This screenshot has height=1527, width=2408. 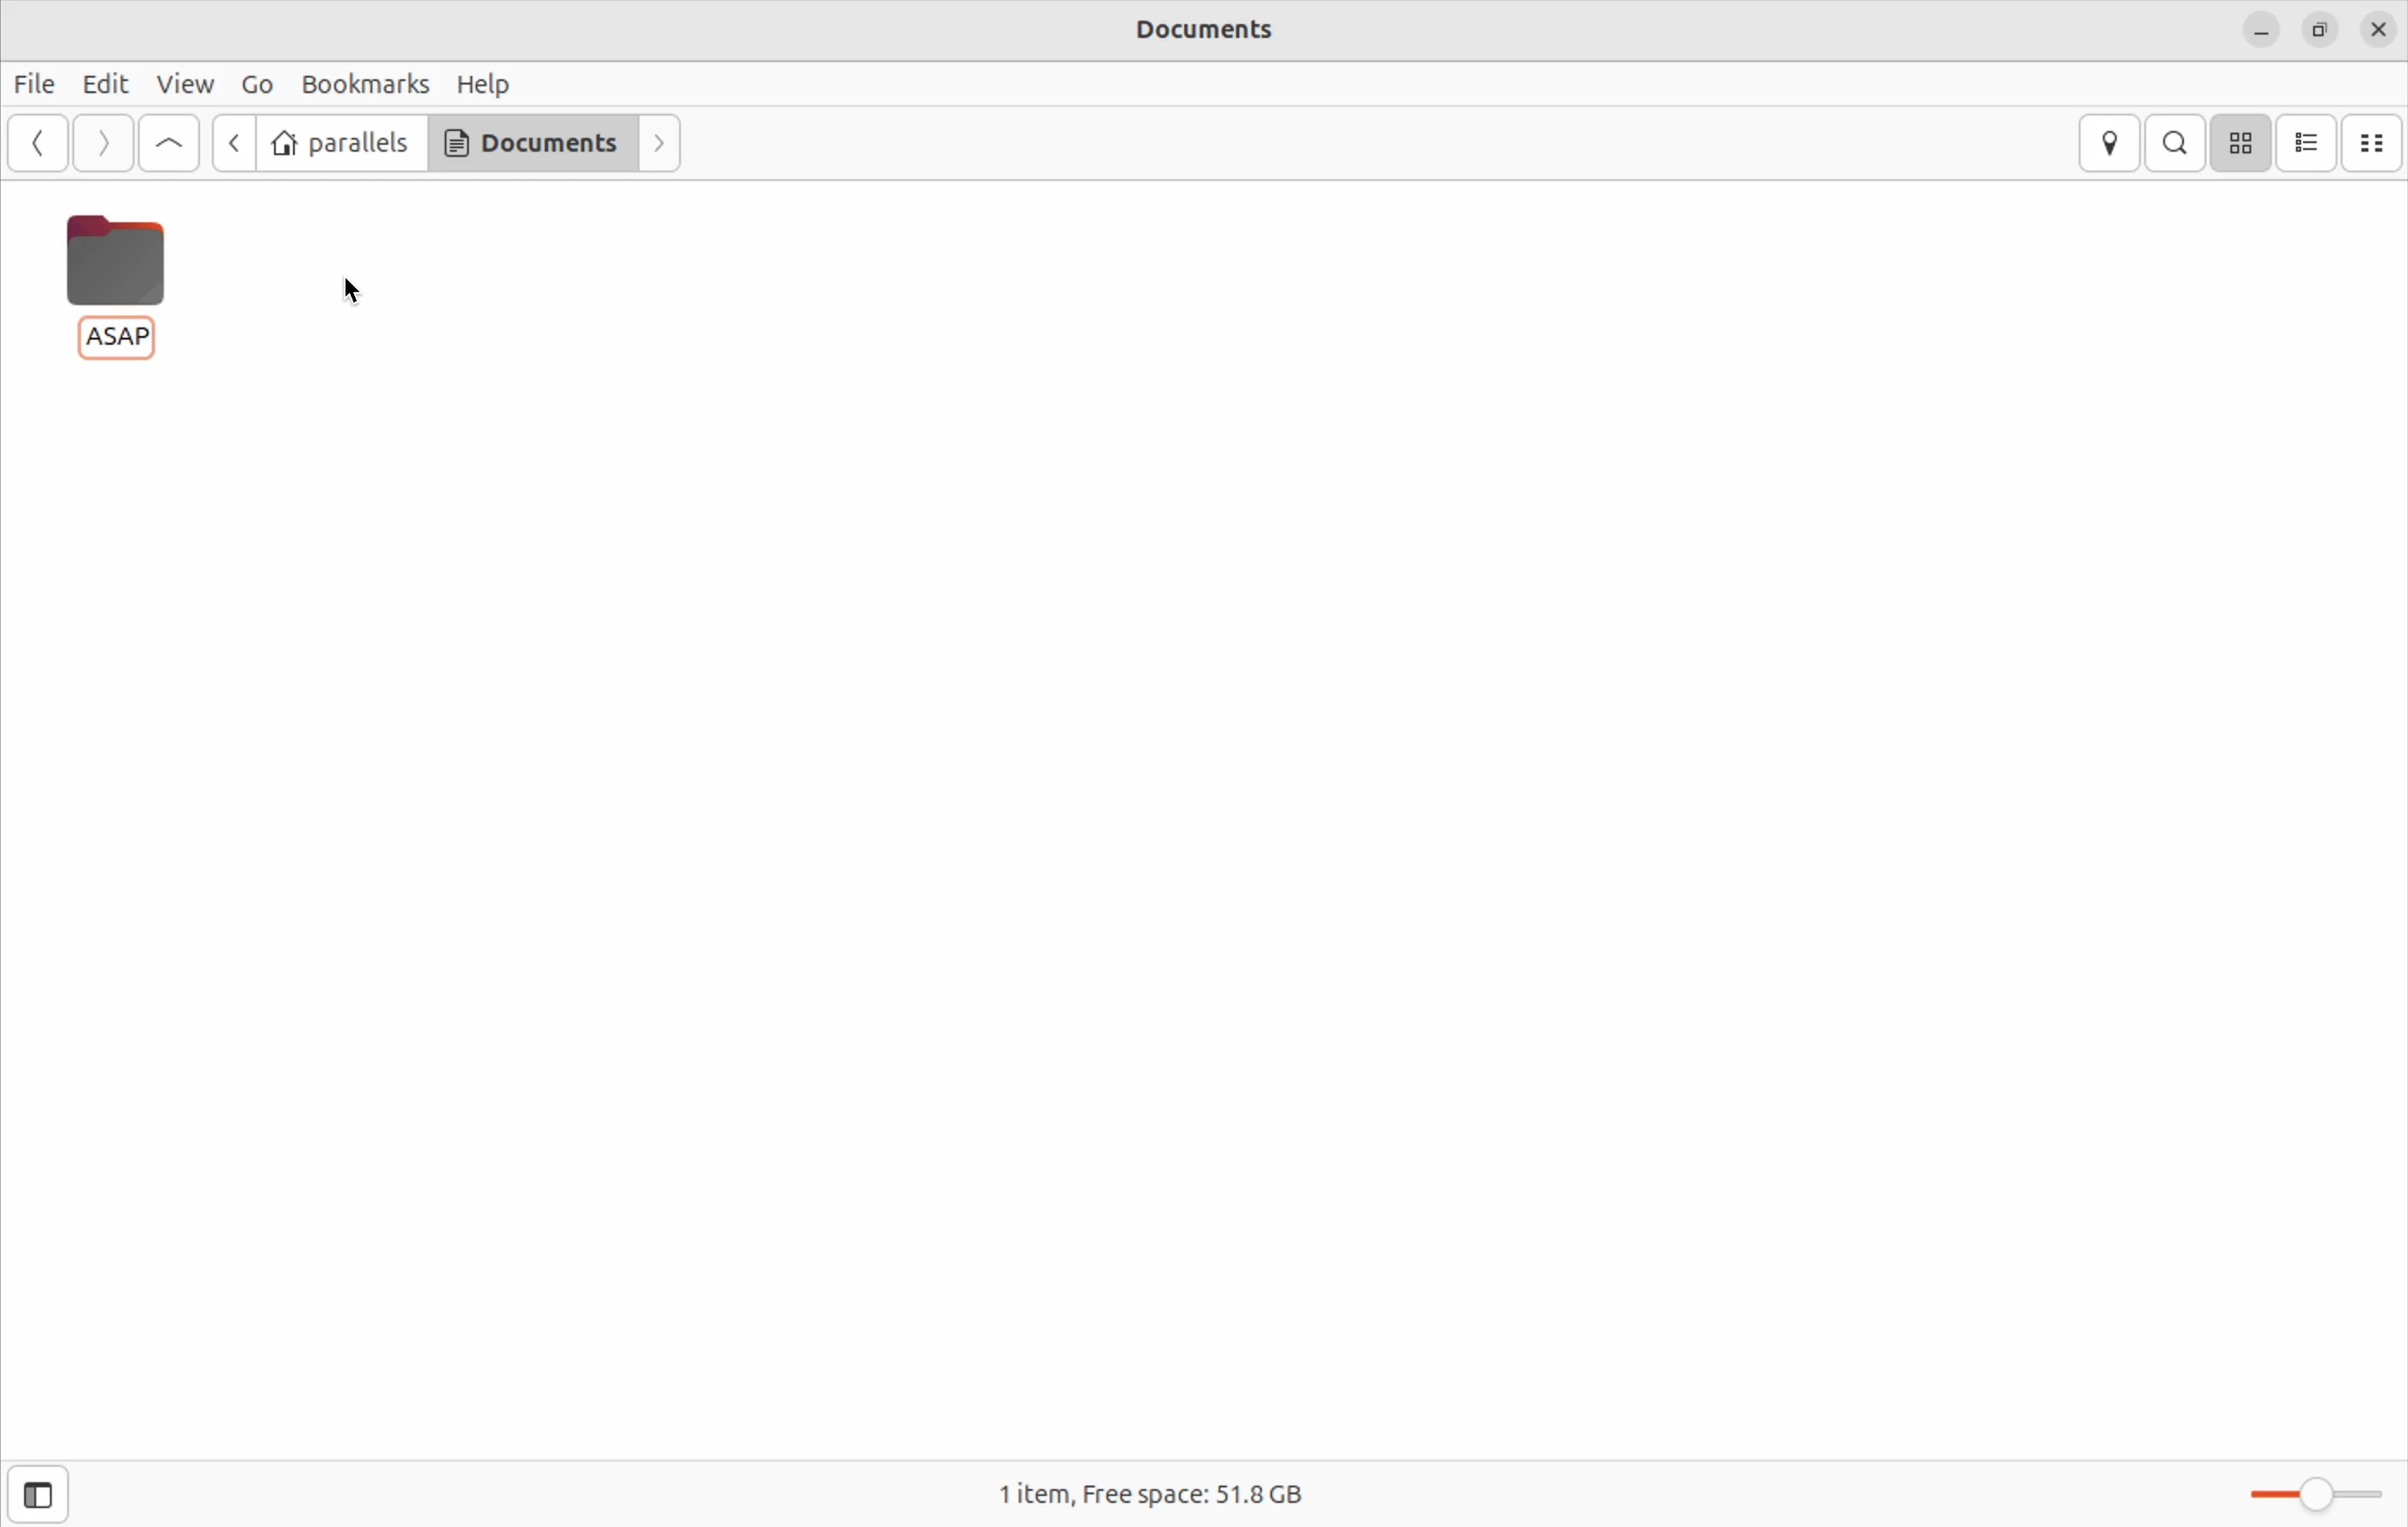 I want to click on search, so click(x=2180, y=142).